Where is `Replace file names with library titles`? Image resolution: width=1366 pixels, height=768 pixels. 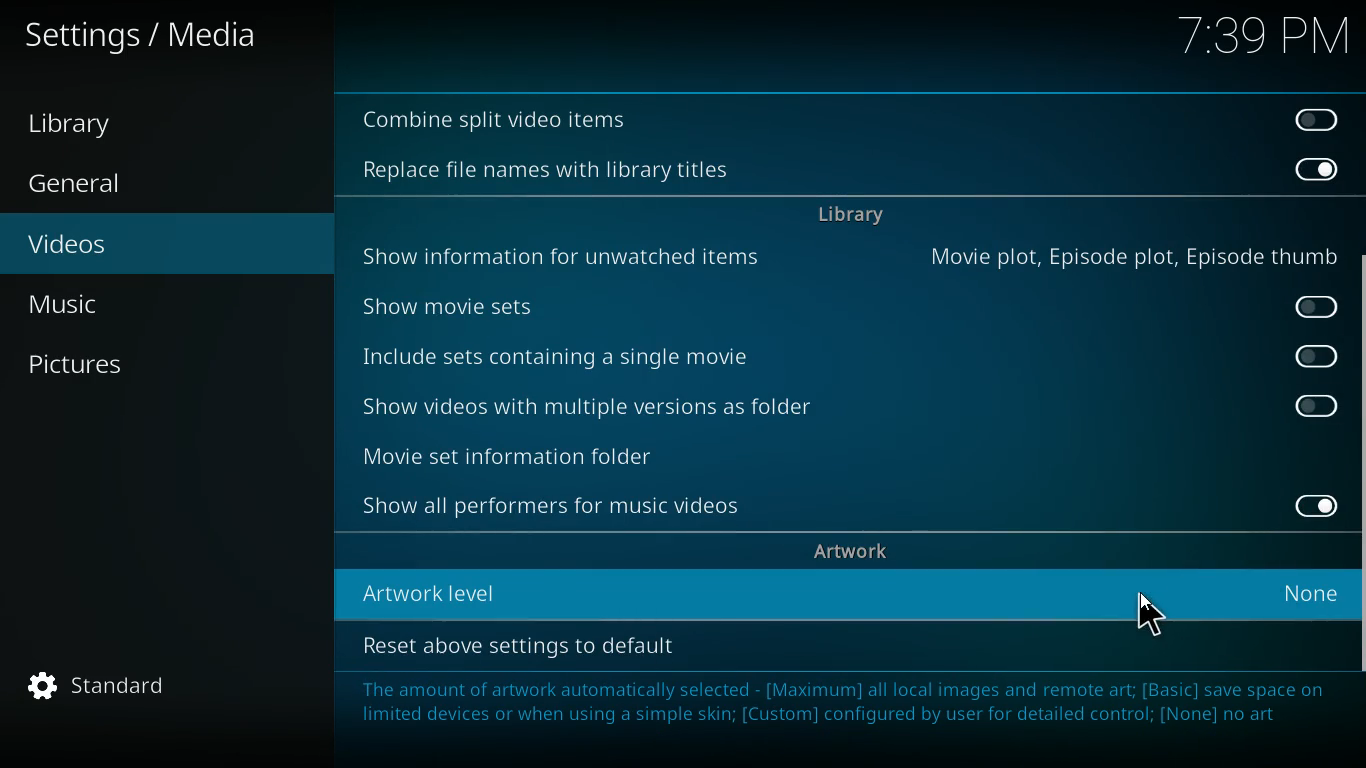 Replace file names with library titles is located at coordinates (546, 171).